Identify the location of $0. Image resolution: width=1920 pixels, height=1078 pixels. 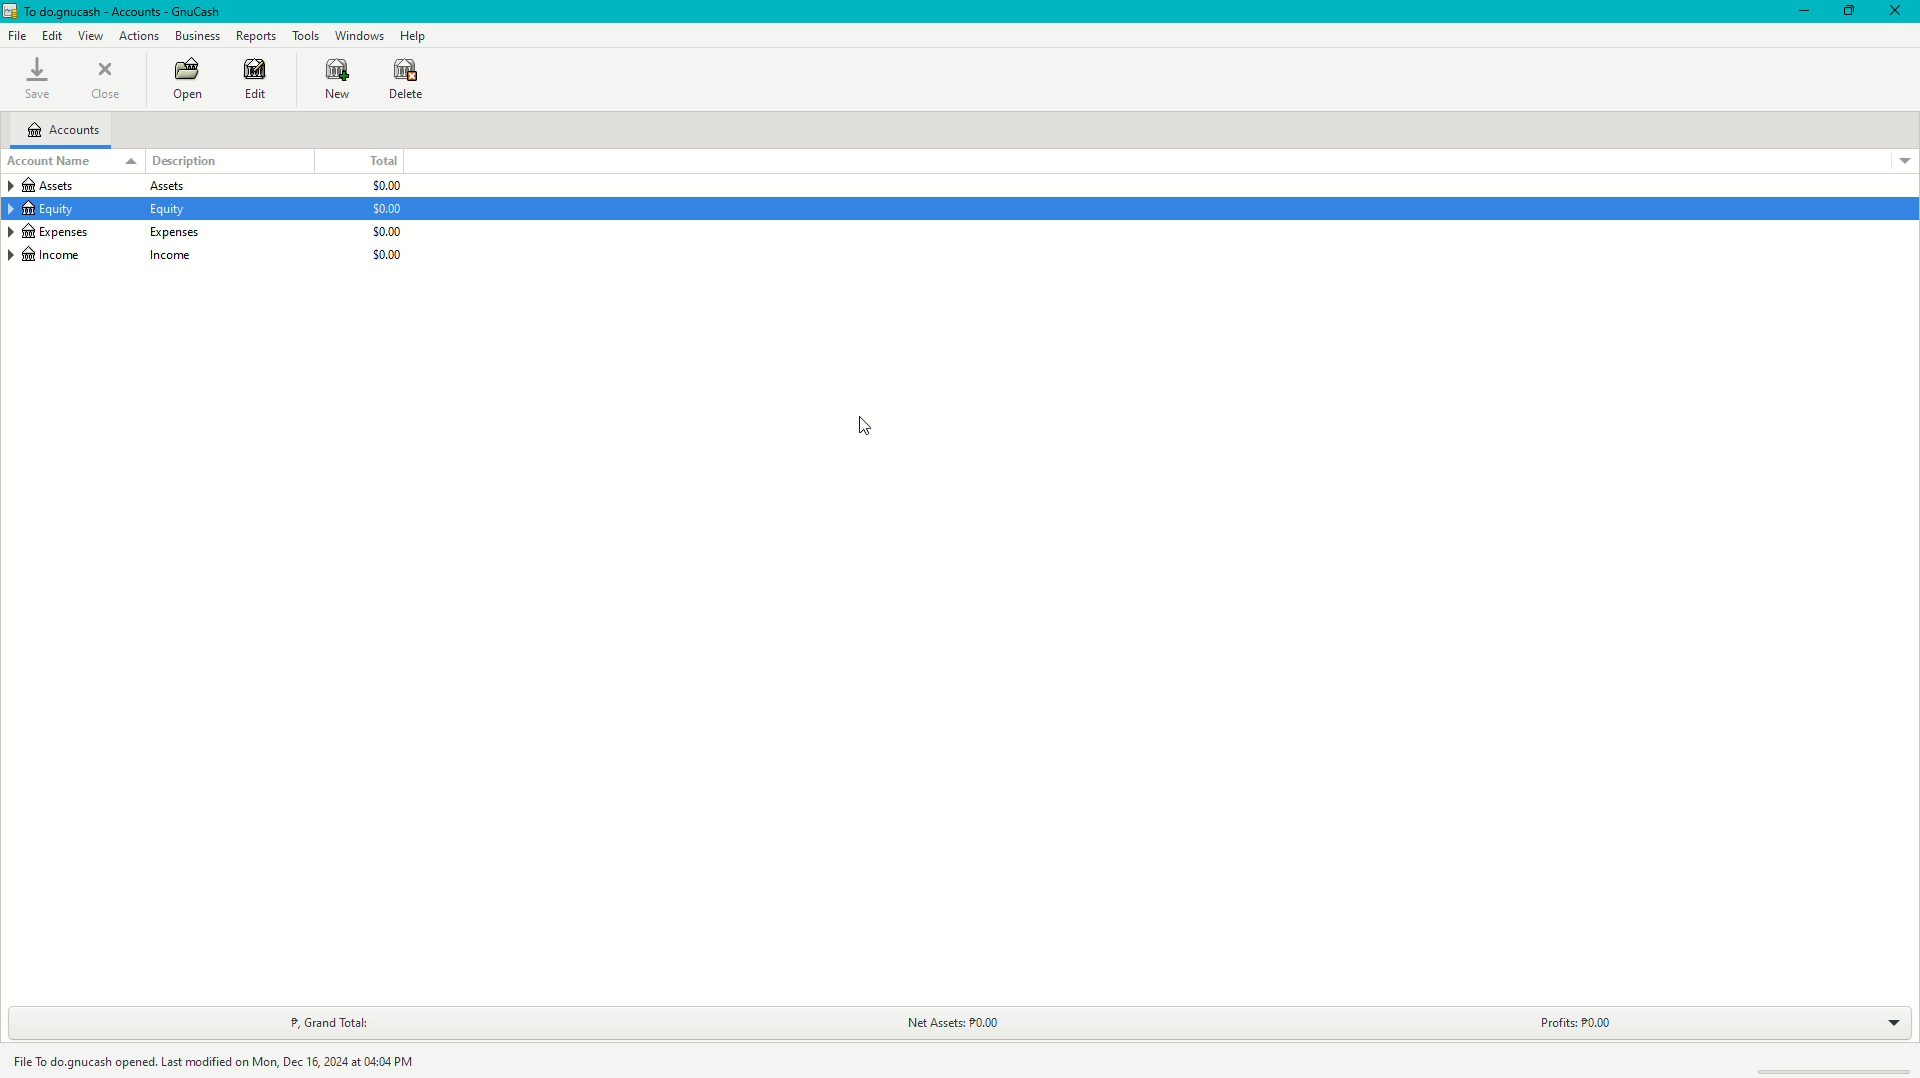
(387, 252).